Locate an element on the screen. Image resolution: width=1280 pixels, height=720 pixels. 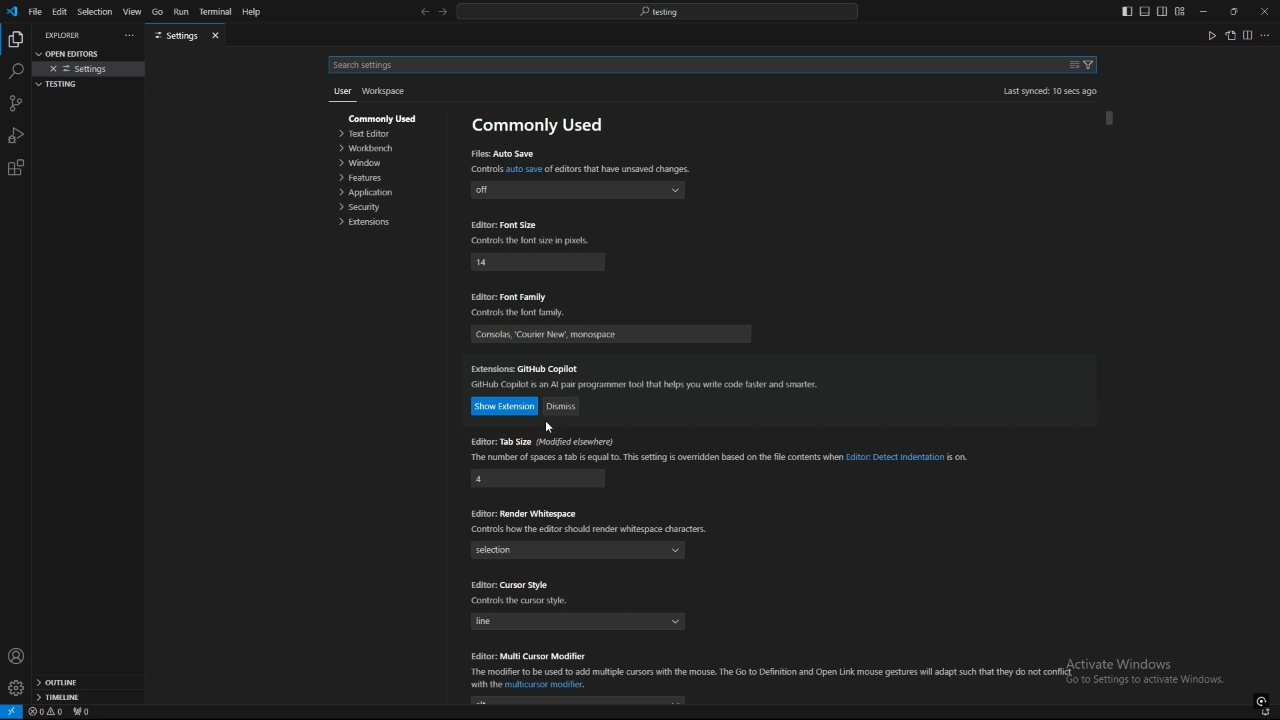
editor multi cursor modifier is located at coordinates (531, 655).